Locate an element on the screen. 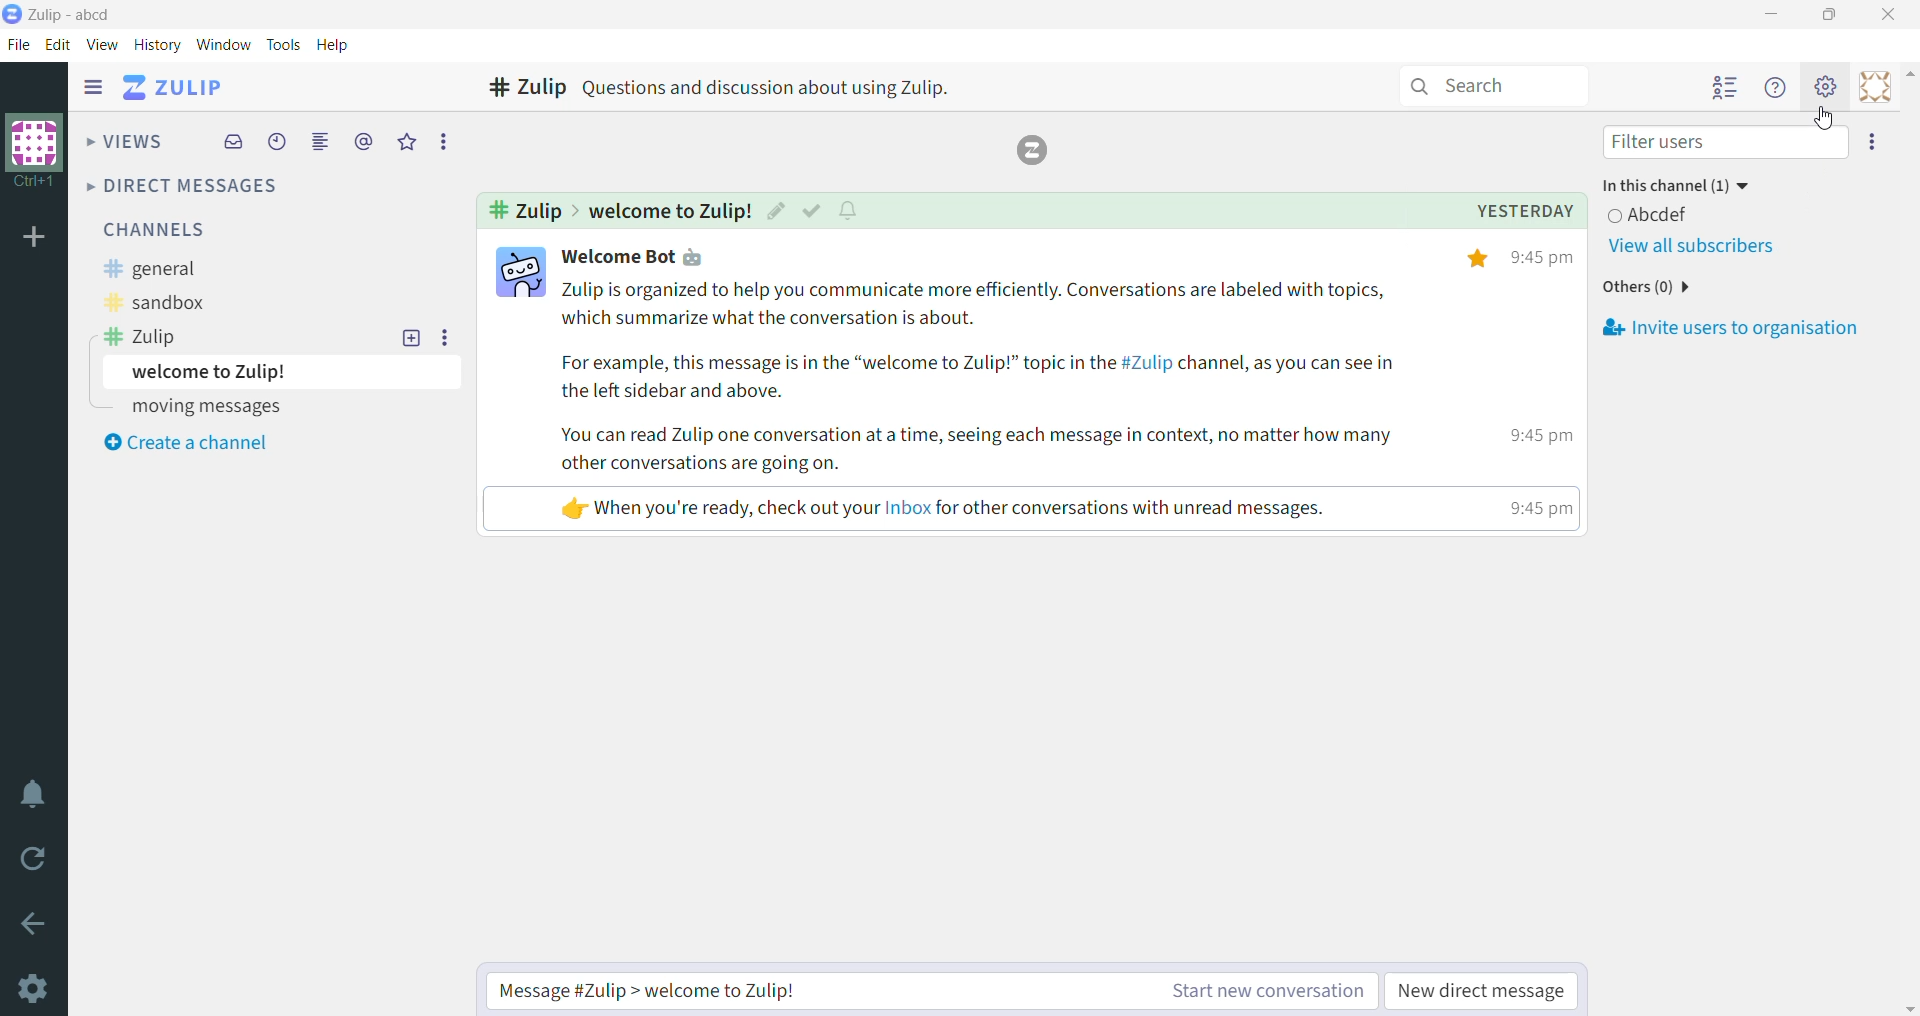  View is located at coordinates (103, 44).